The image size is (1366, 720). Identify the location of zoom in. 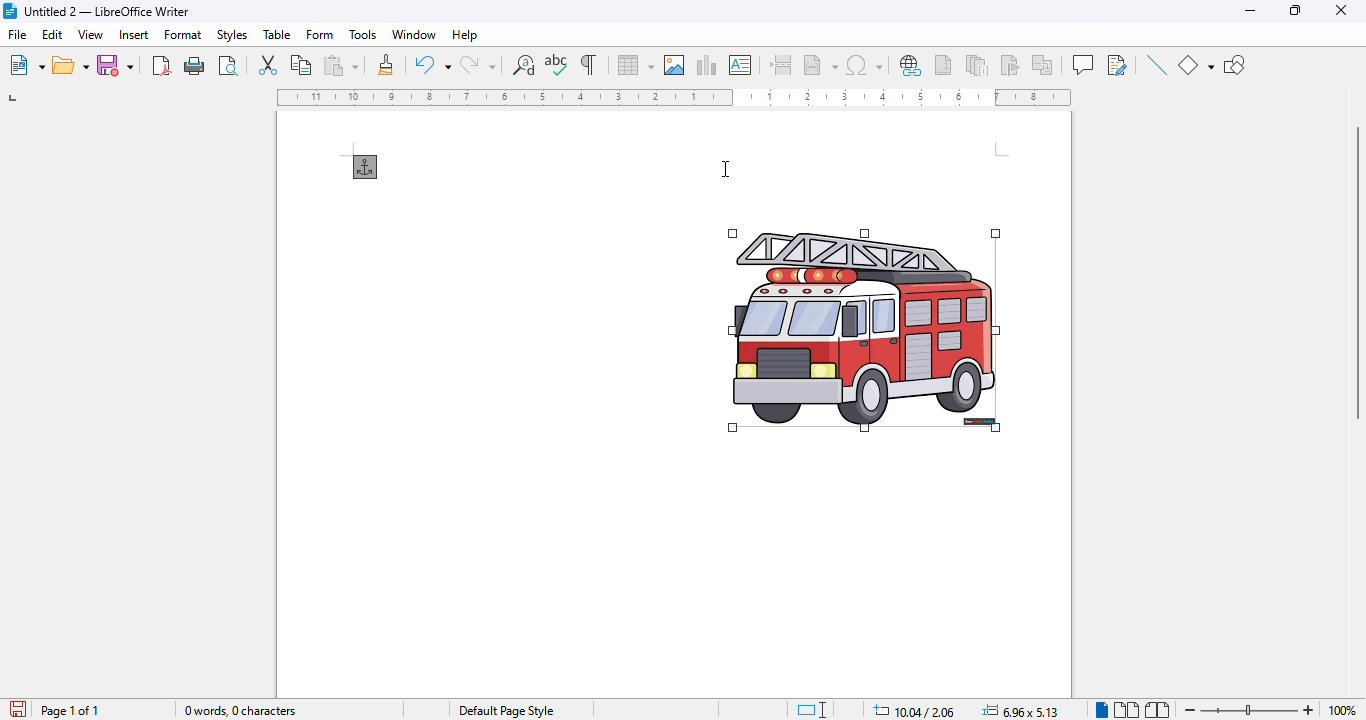
(1309, 710).